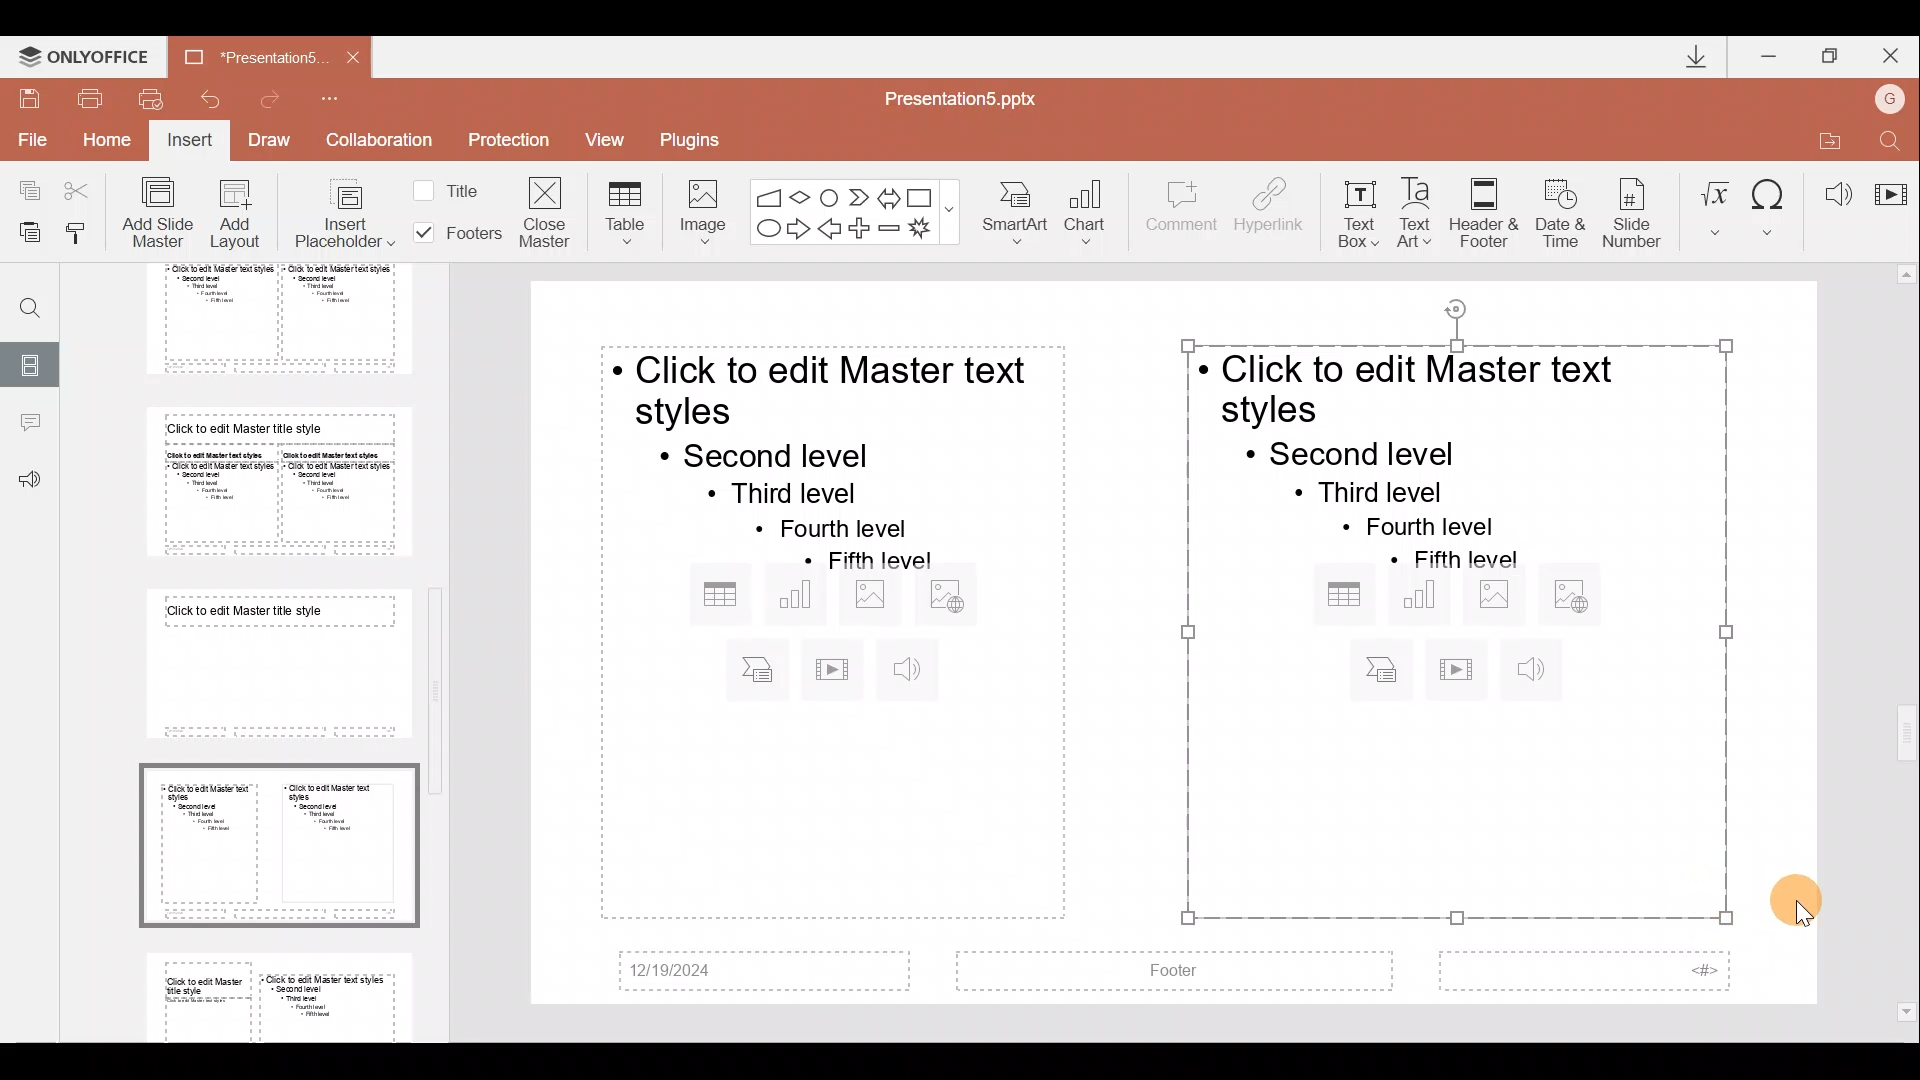 The image size is (1920, 1080). I want to click on Explosion 1, so click(929, 230).